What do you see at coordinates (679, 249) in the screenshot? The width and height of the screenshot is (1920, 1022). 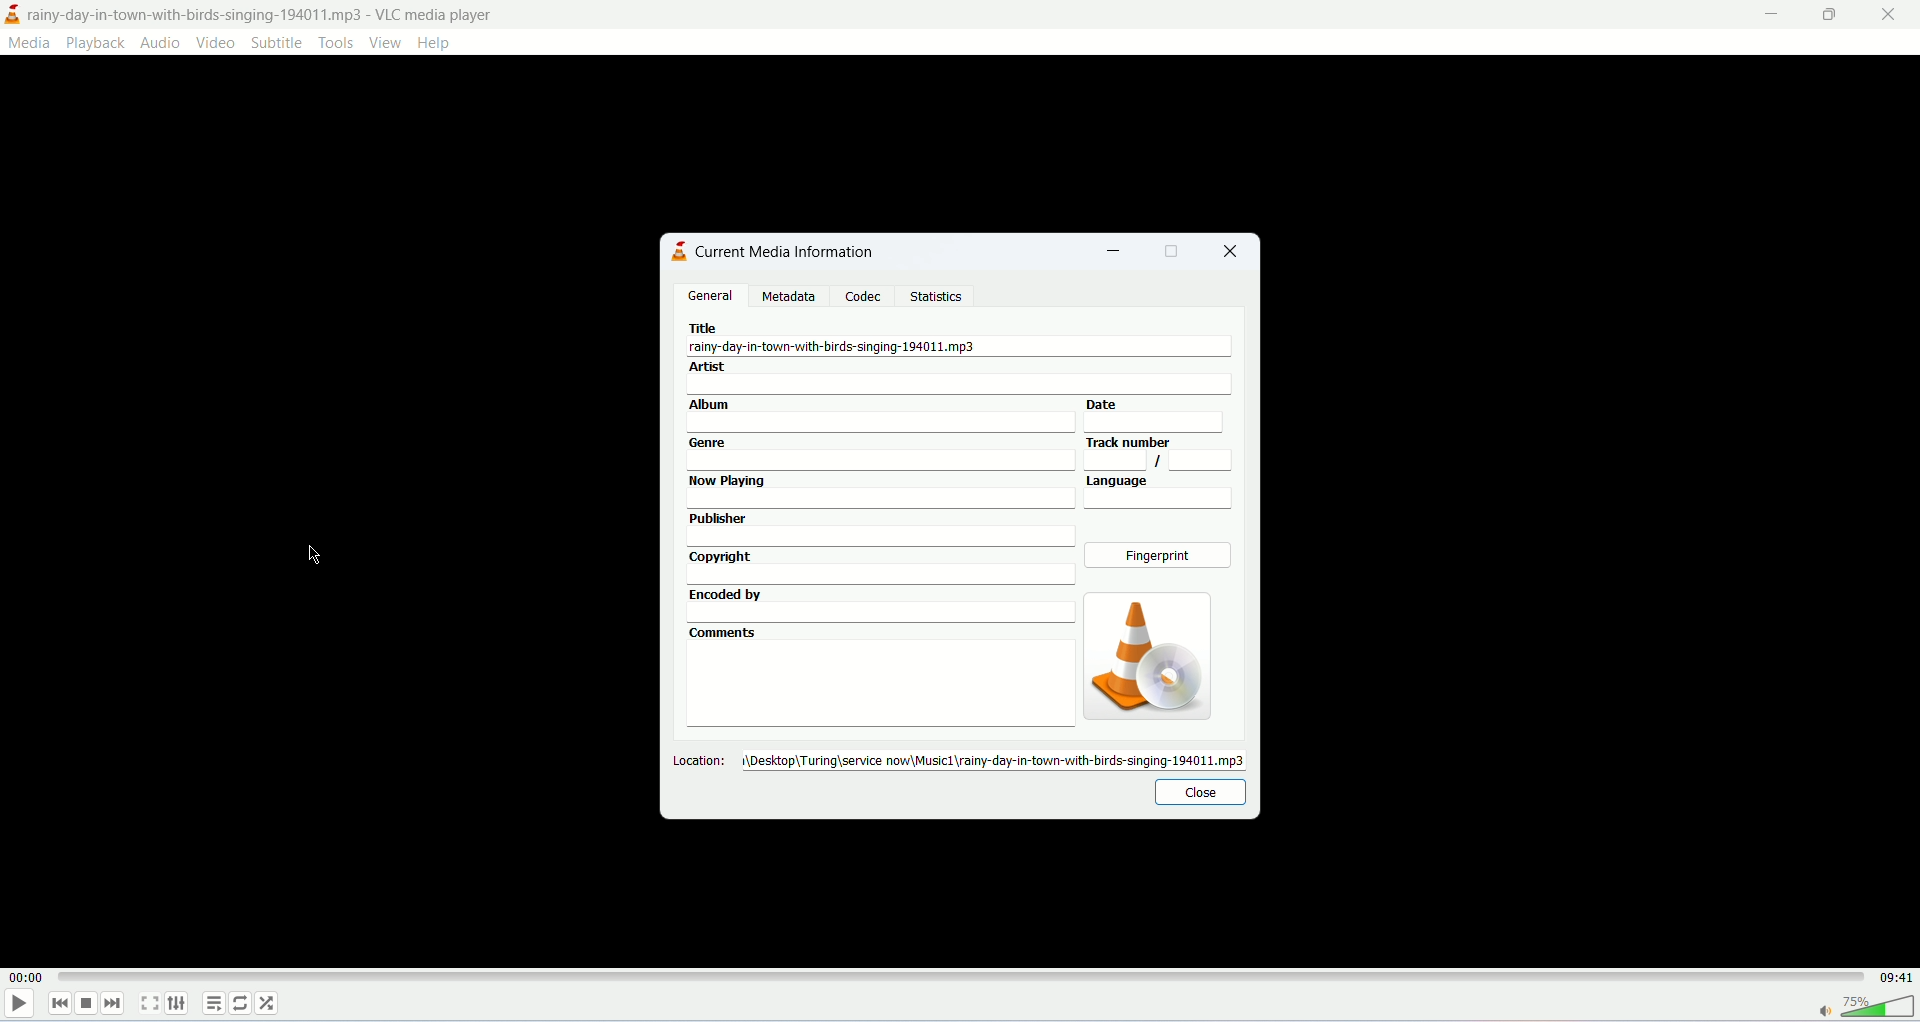 I see `logo` at bounding box center [679, 249].